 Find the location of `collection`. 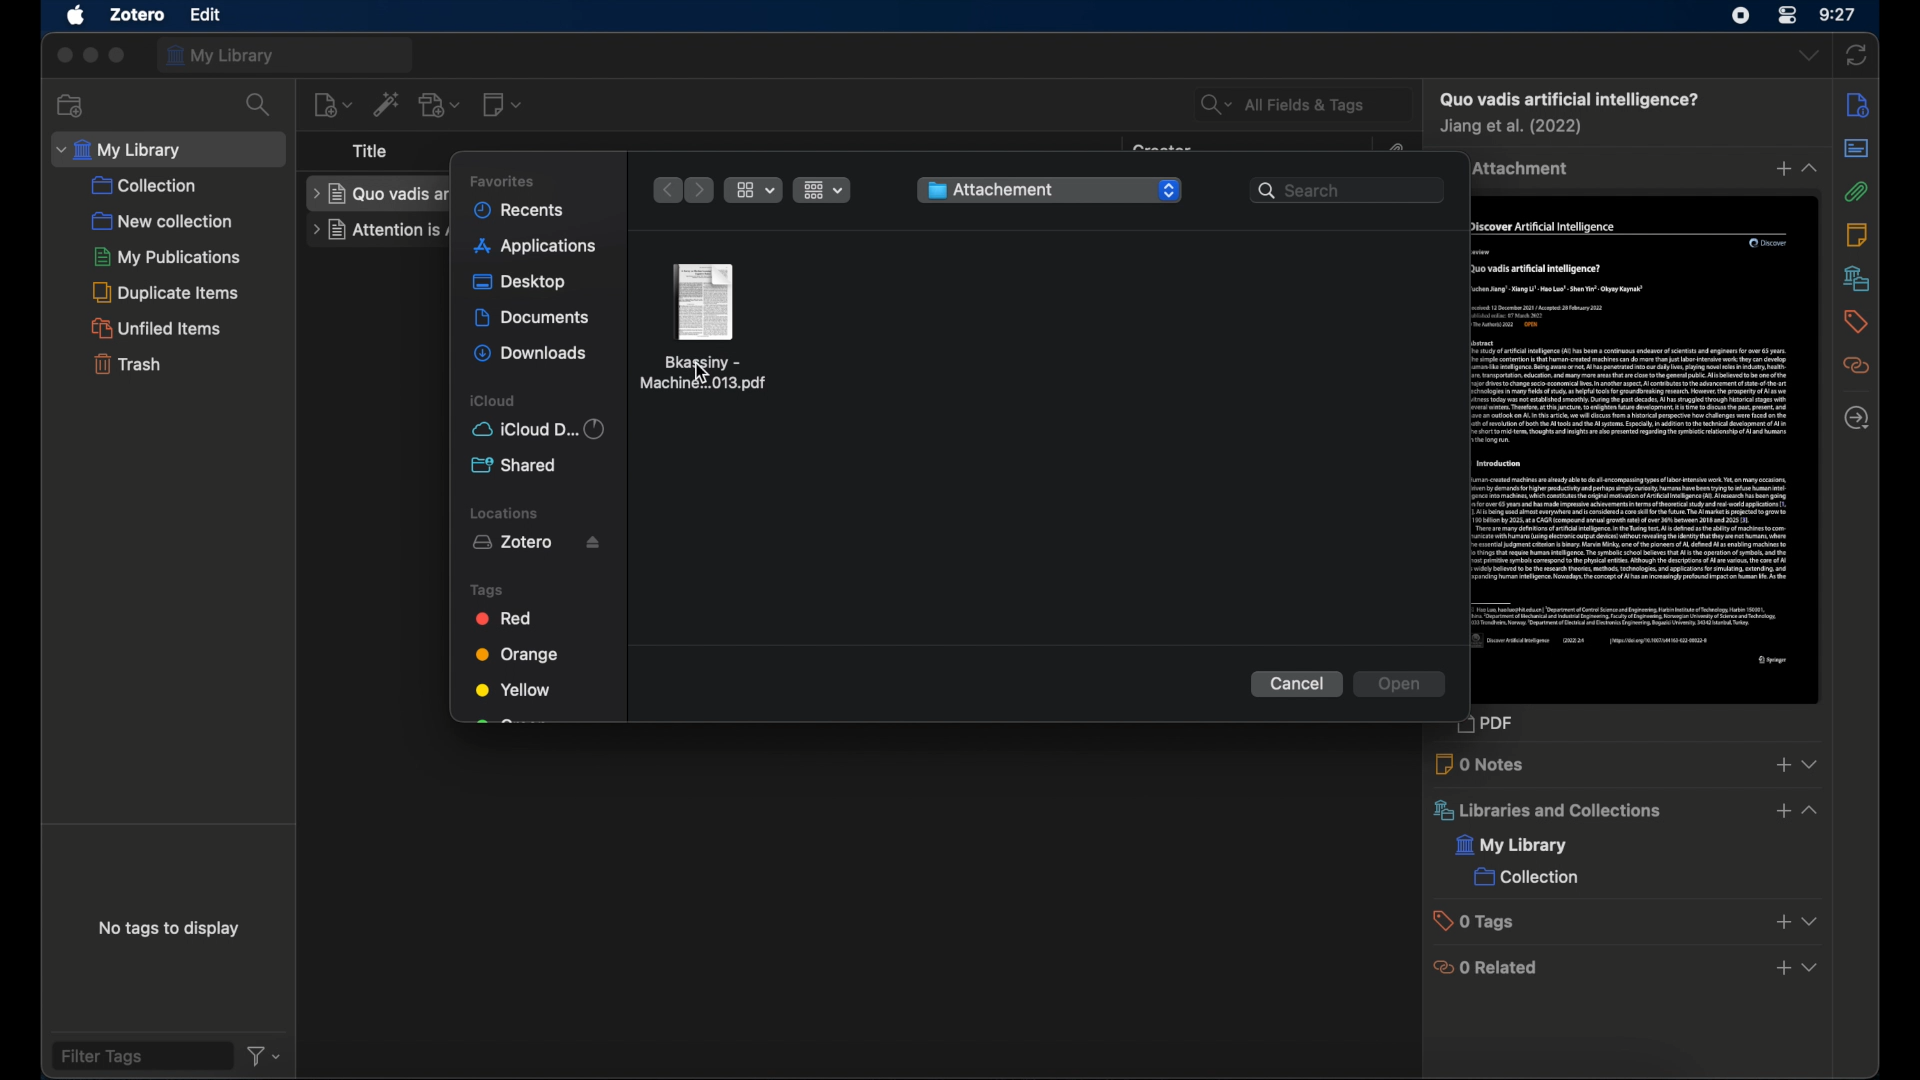

collection is located at coordinates (147, 186).